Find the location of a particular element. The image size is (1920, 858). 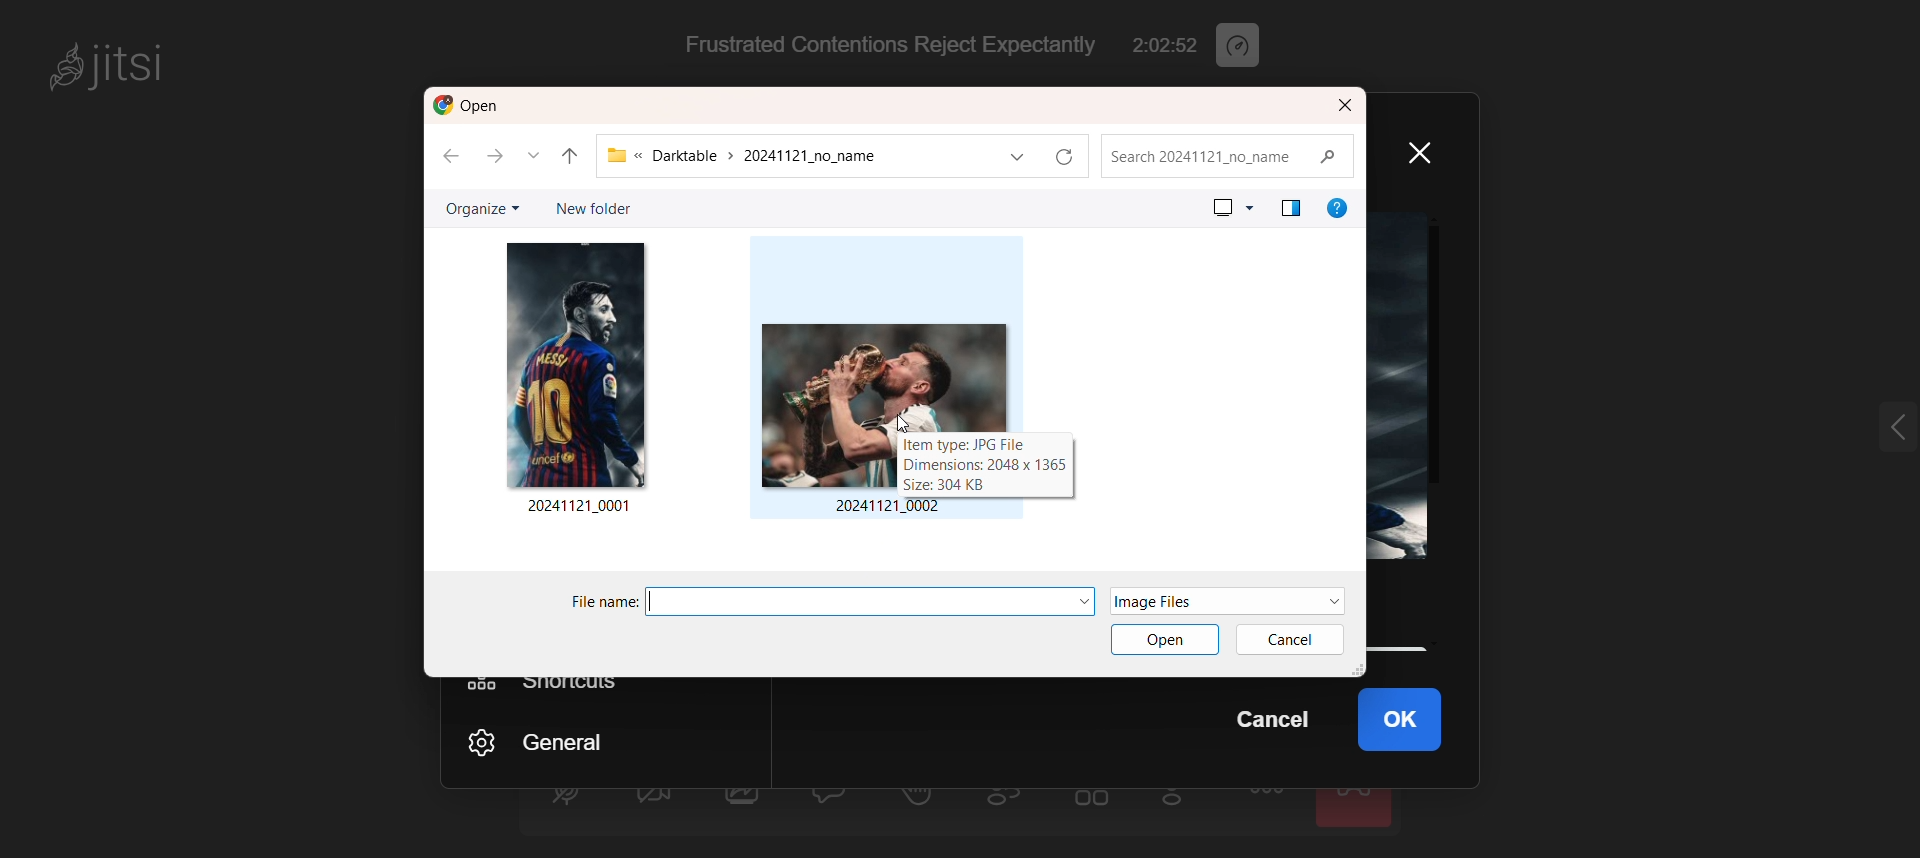

close is located at coordinates (1429, 151).